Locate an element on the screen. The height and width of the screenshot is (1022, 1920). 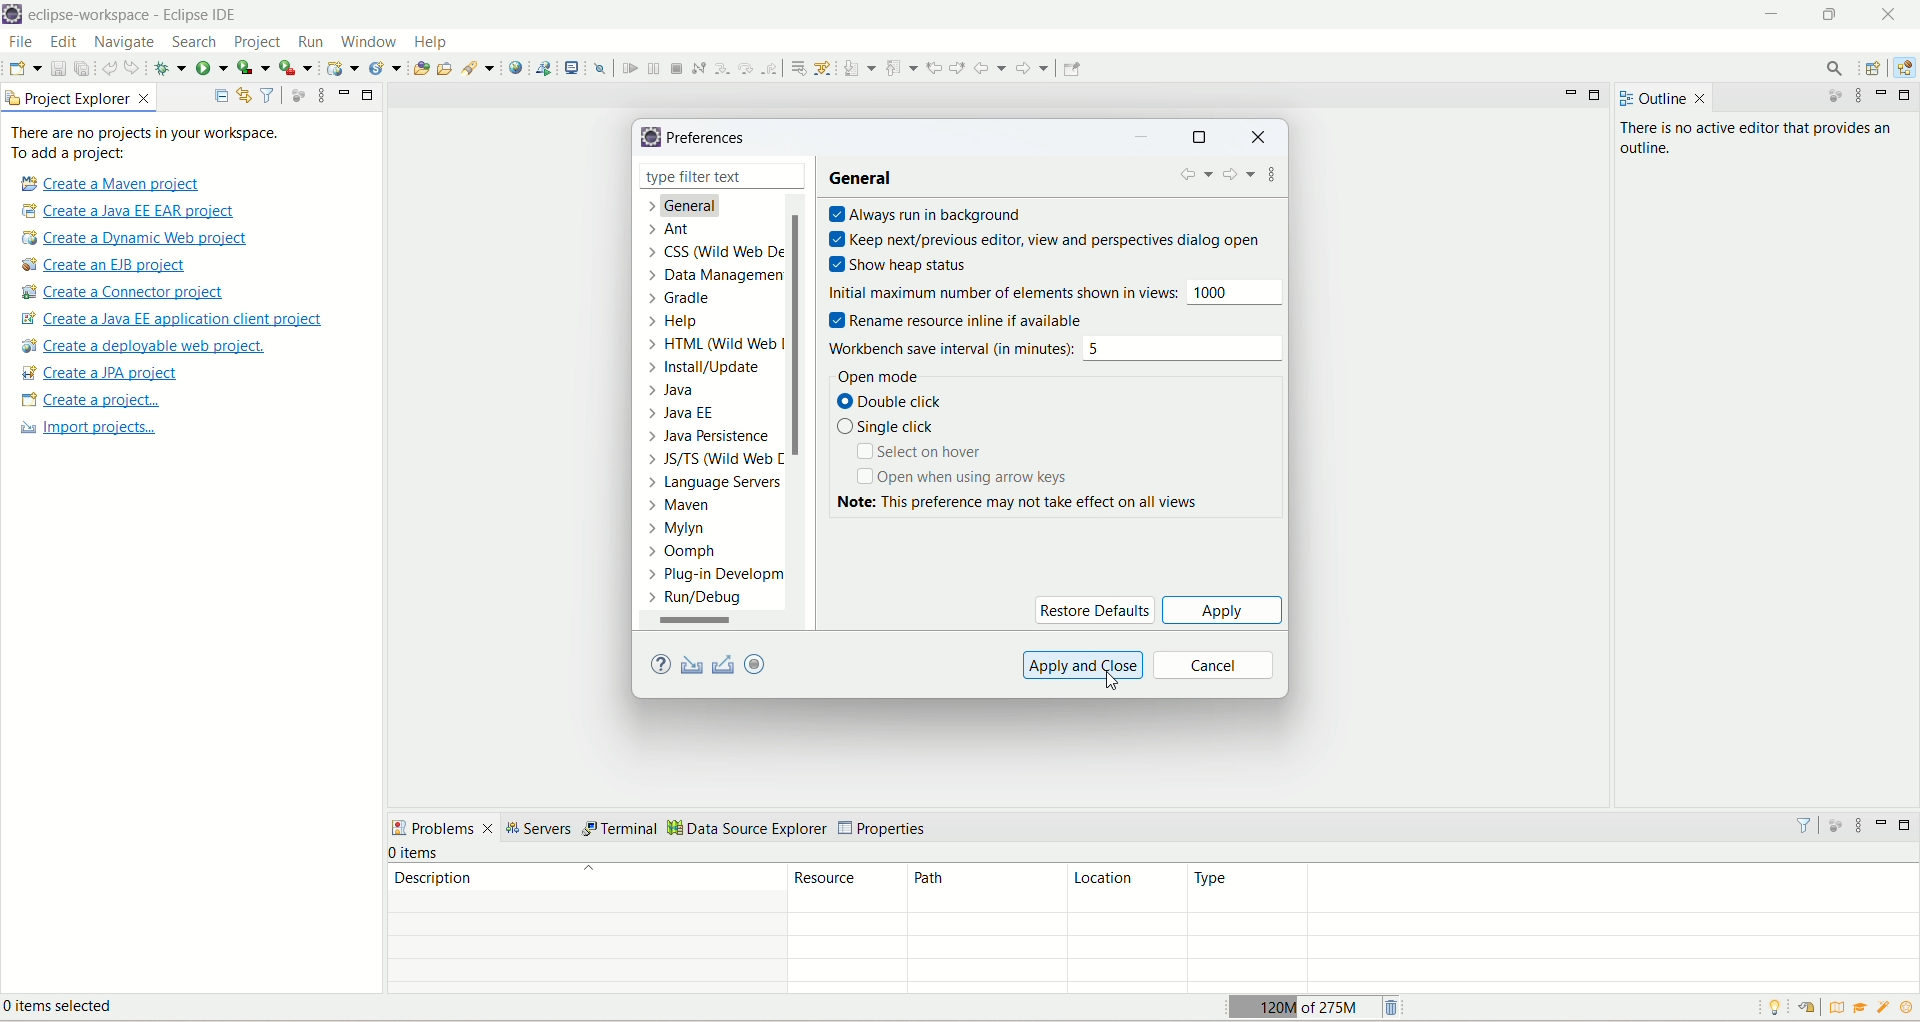
create a Java EE application client project is located at coordinates (171, 321).